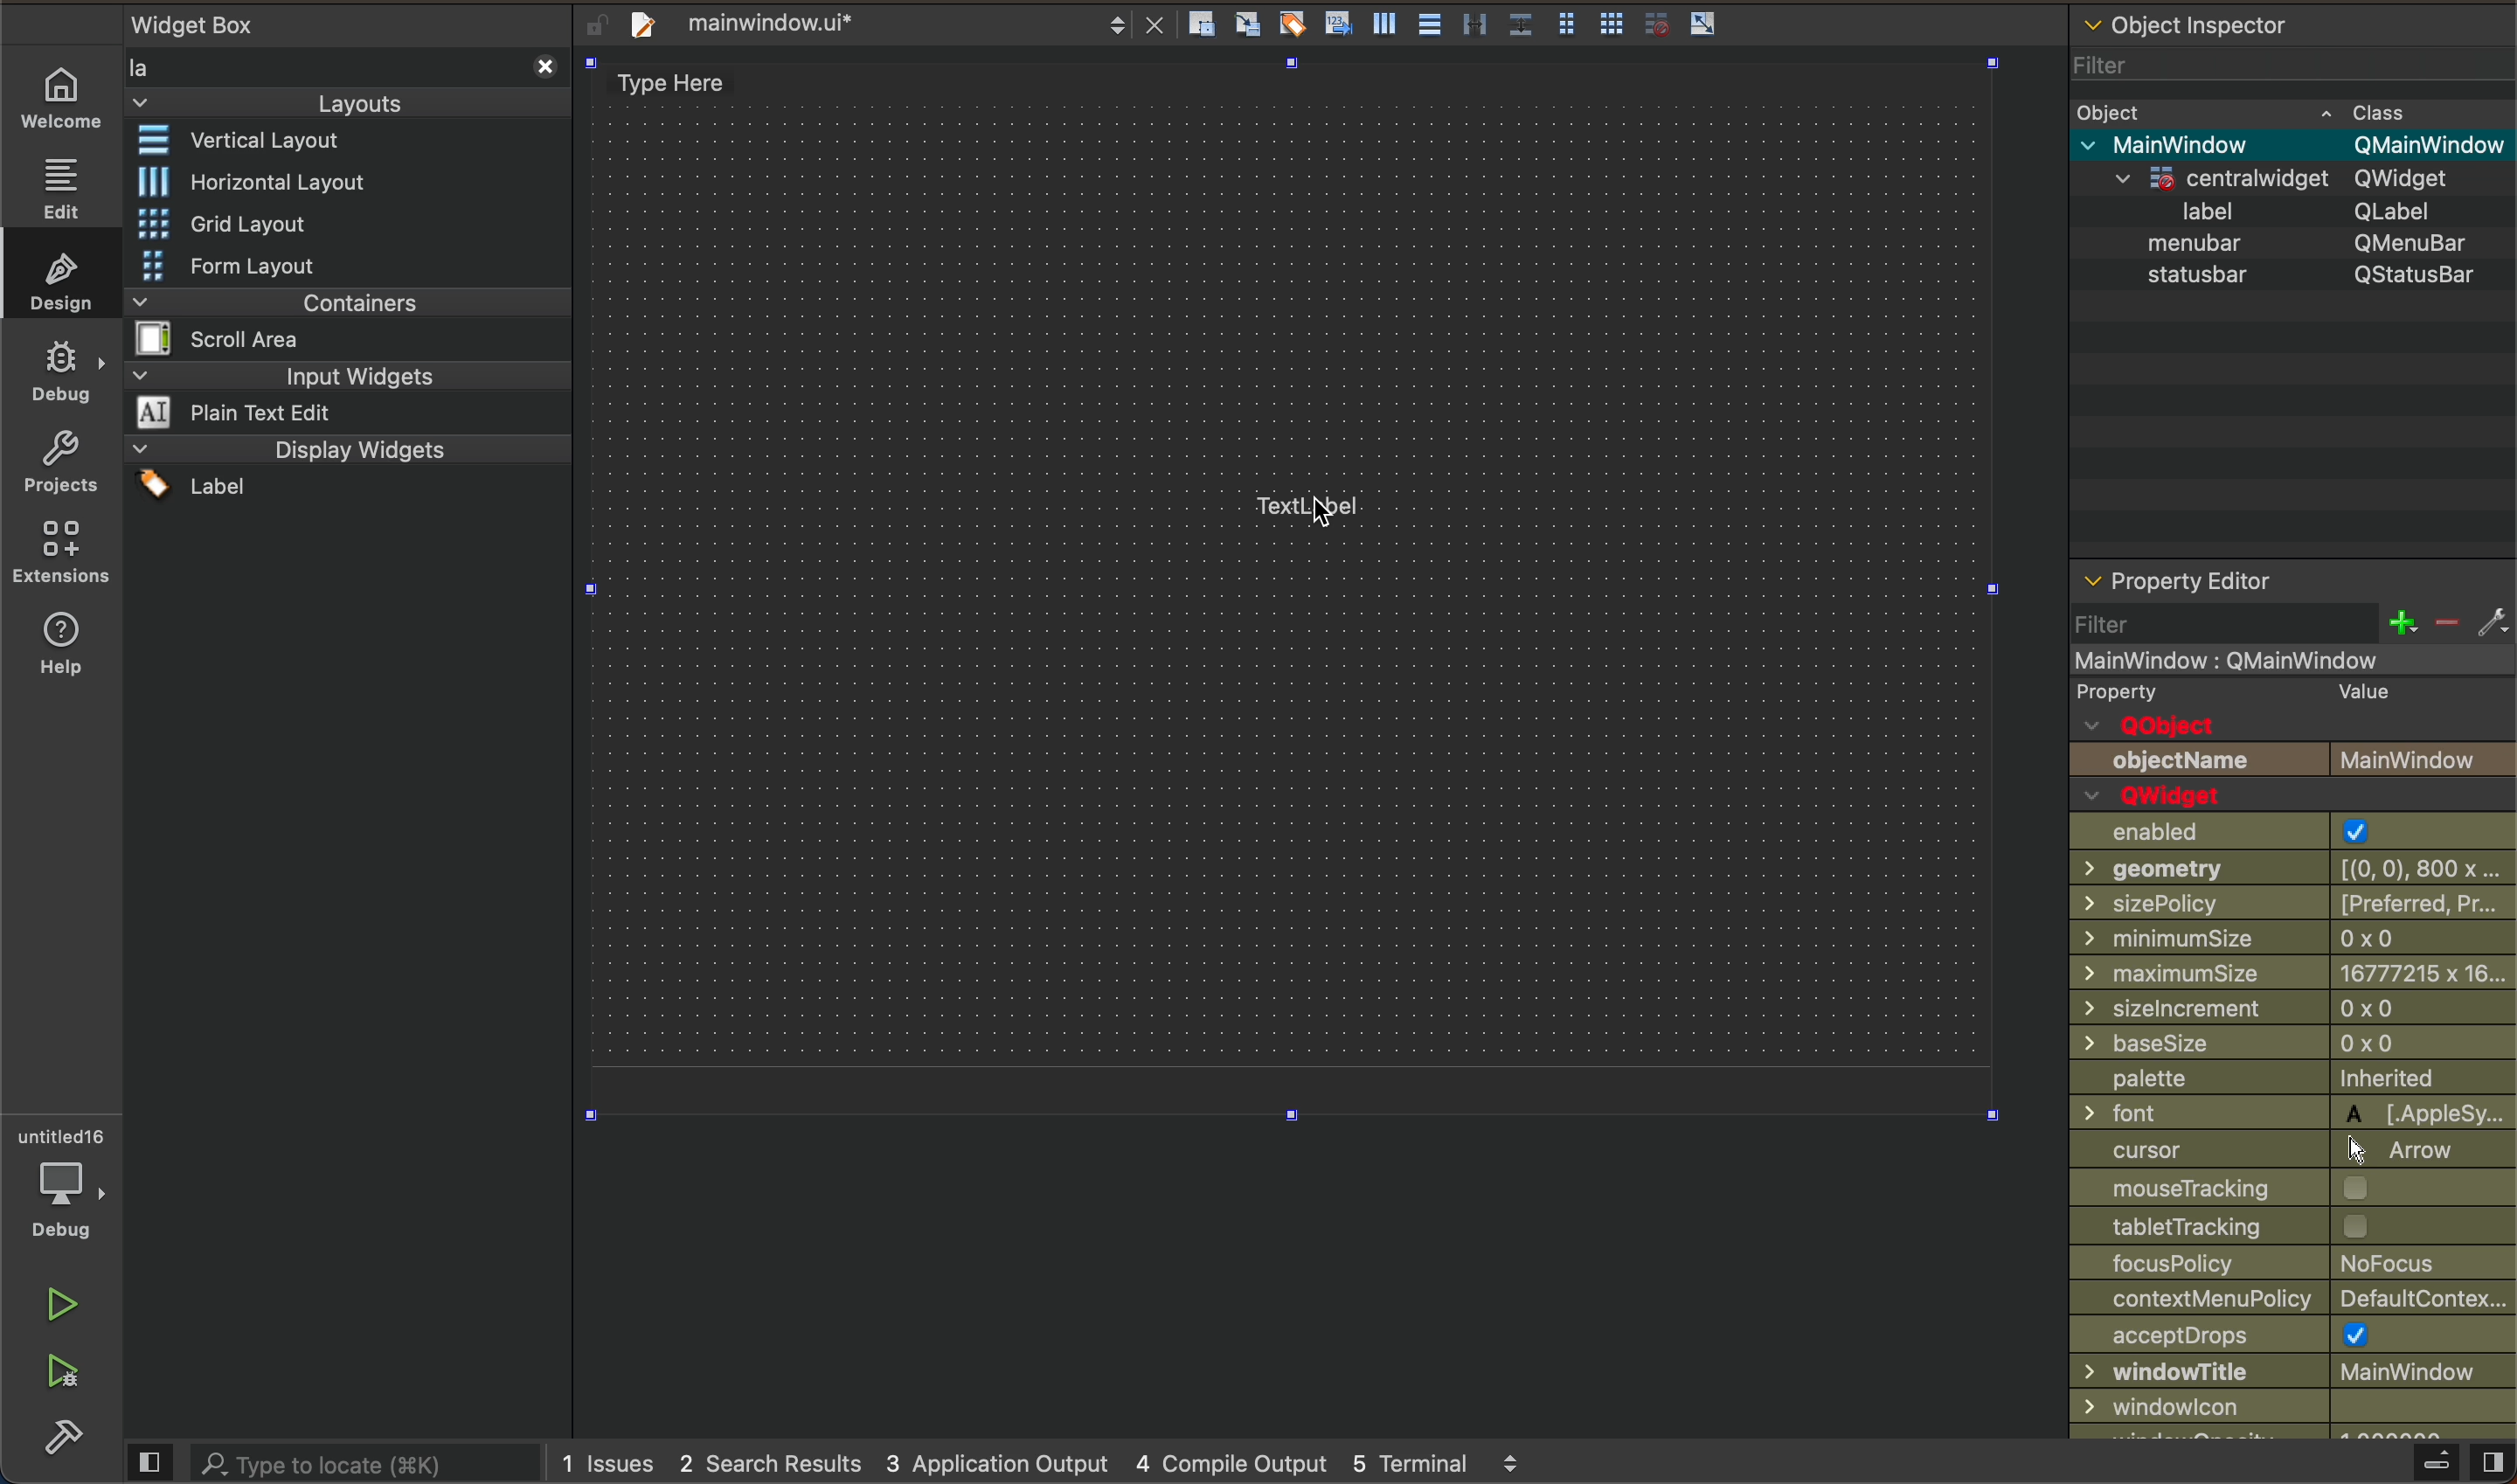 Image resolution: width=2517 pixels, height=1484 pixels. I want to click on contextMenuPlicy, so click(2294, 1301).